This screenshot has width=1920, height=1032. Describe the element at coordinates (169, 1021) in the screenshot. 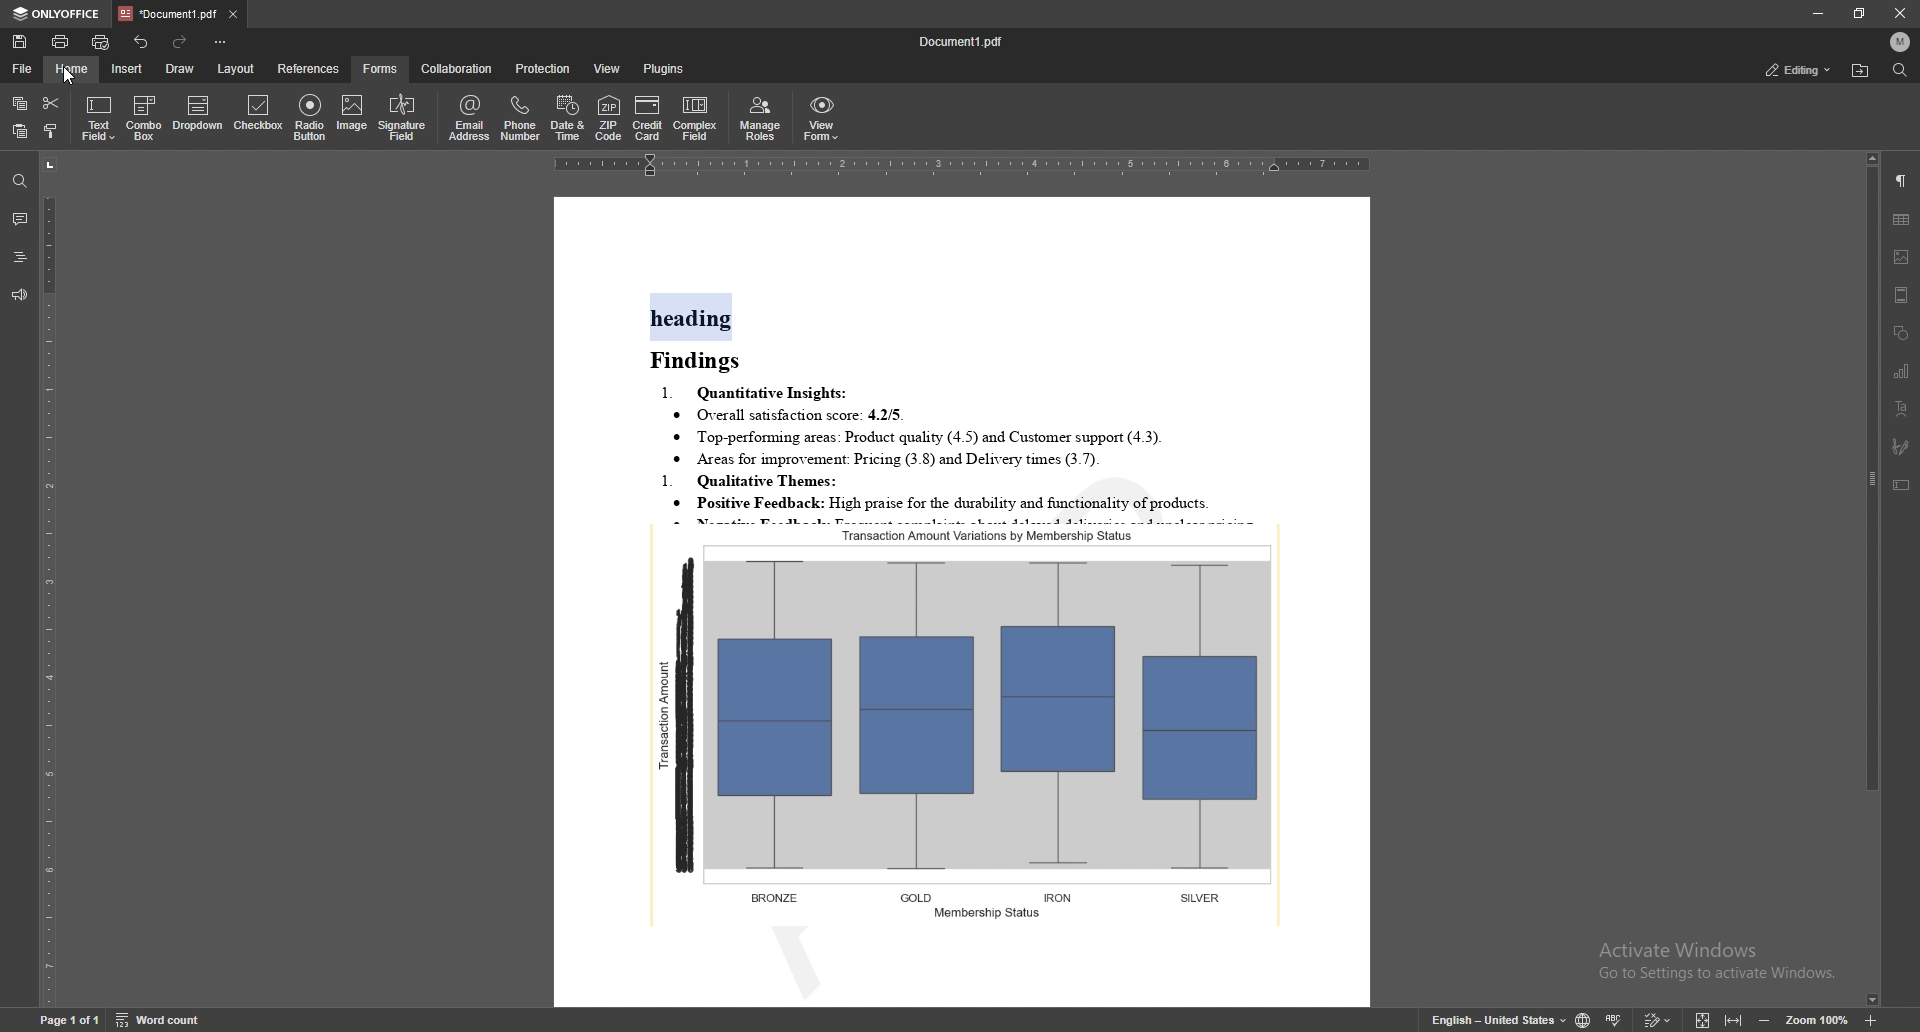

I see `word count` at that location.